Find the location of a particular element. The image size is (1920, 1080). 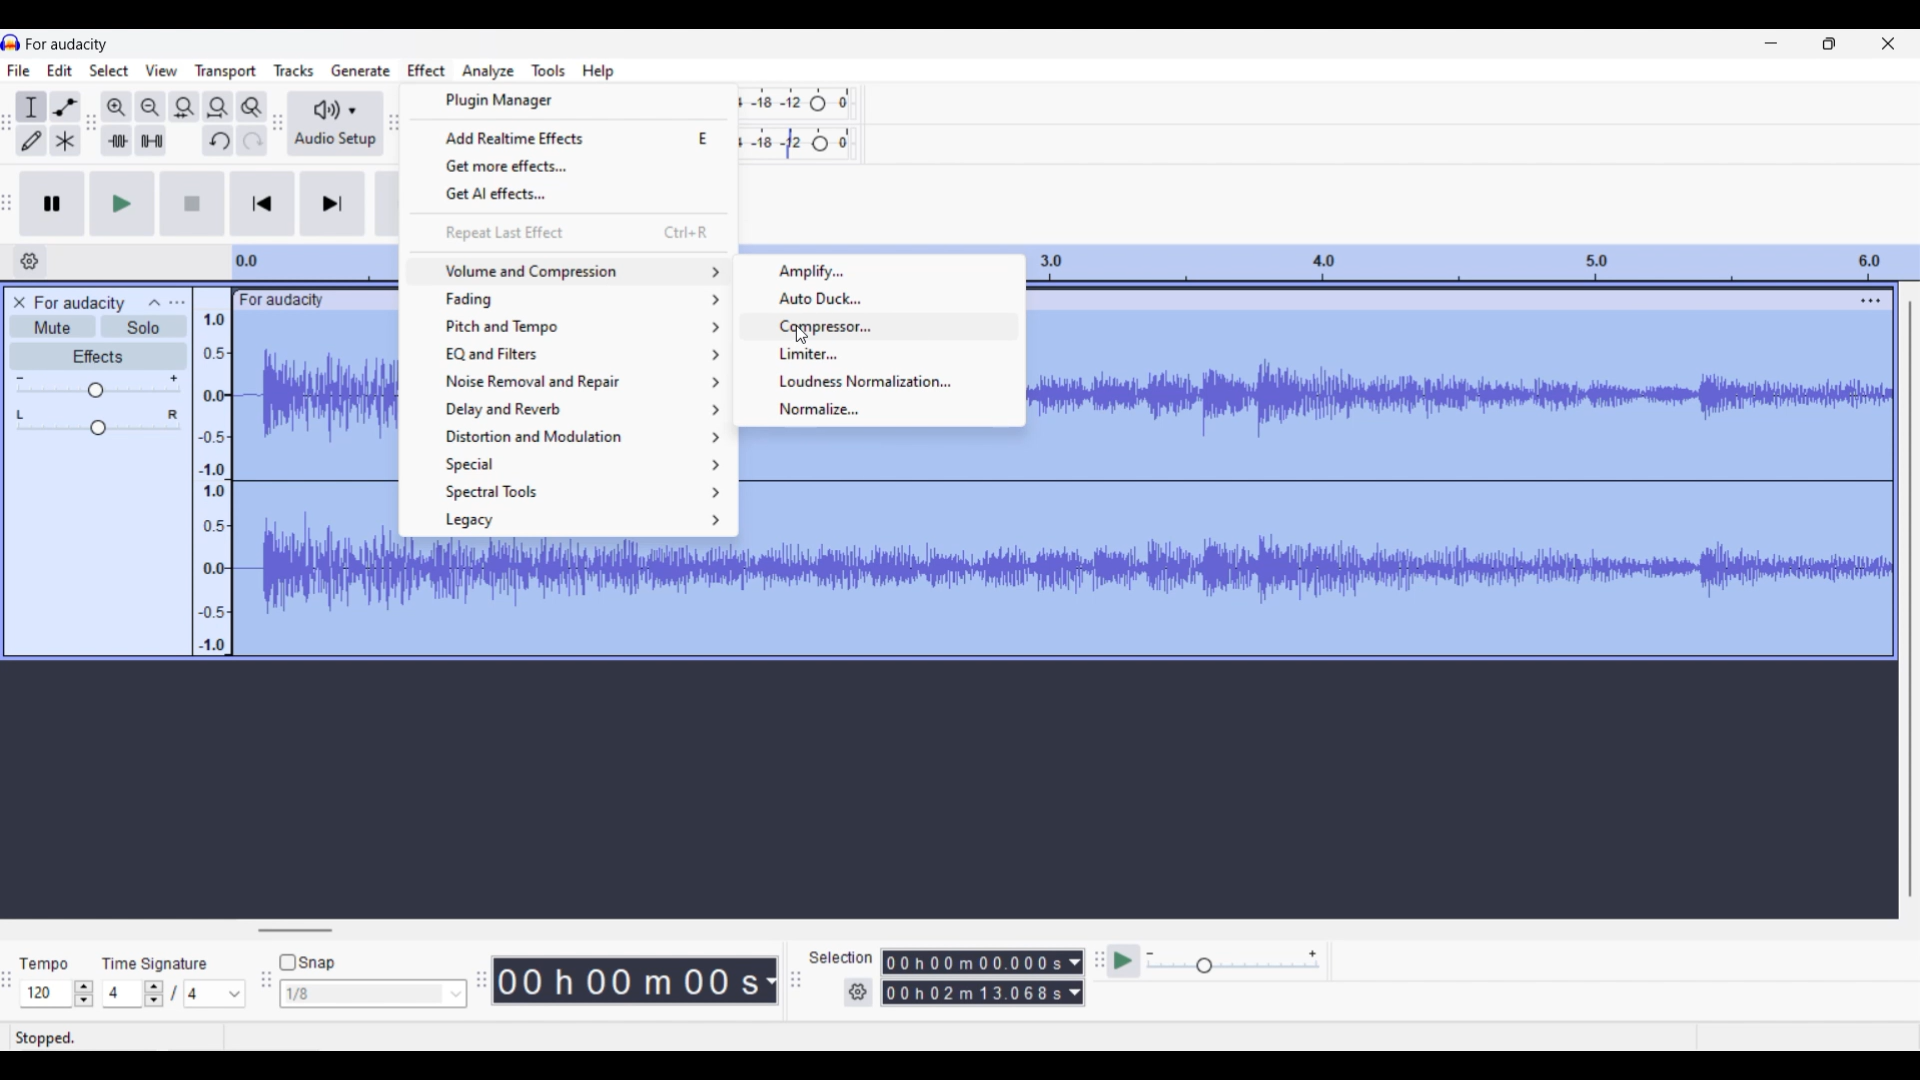

Skip/Select to end is located at coordinates (333, 204).